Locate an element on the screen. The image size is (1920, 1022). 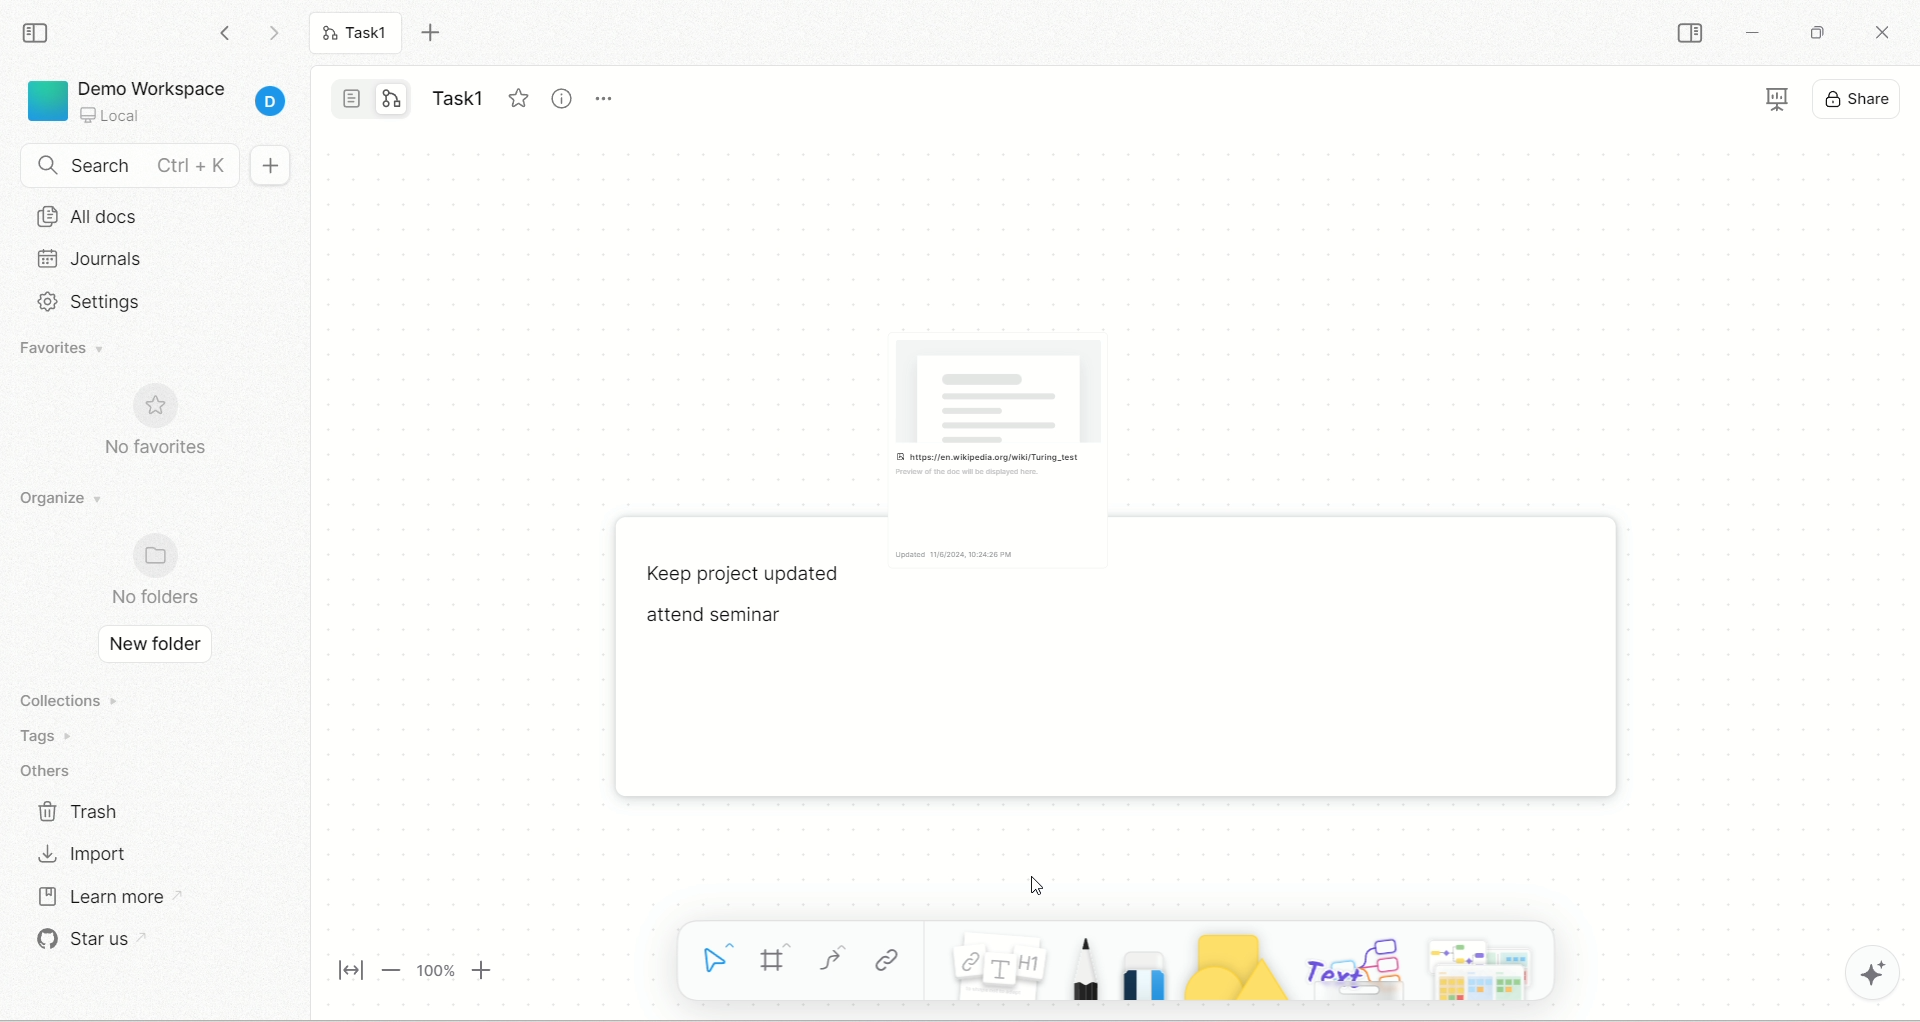
template is located at coordinates (1486, 967).